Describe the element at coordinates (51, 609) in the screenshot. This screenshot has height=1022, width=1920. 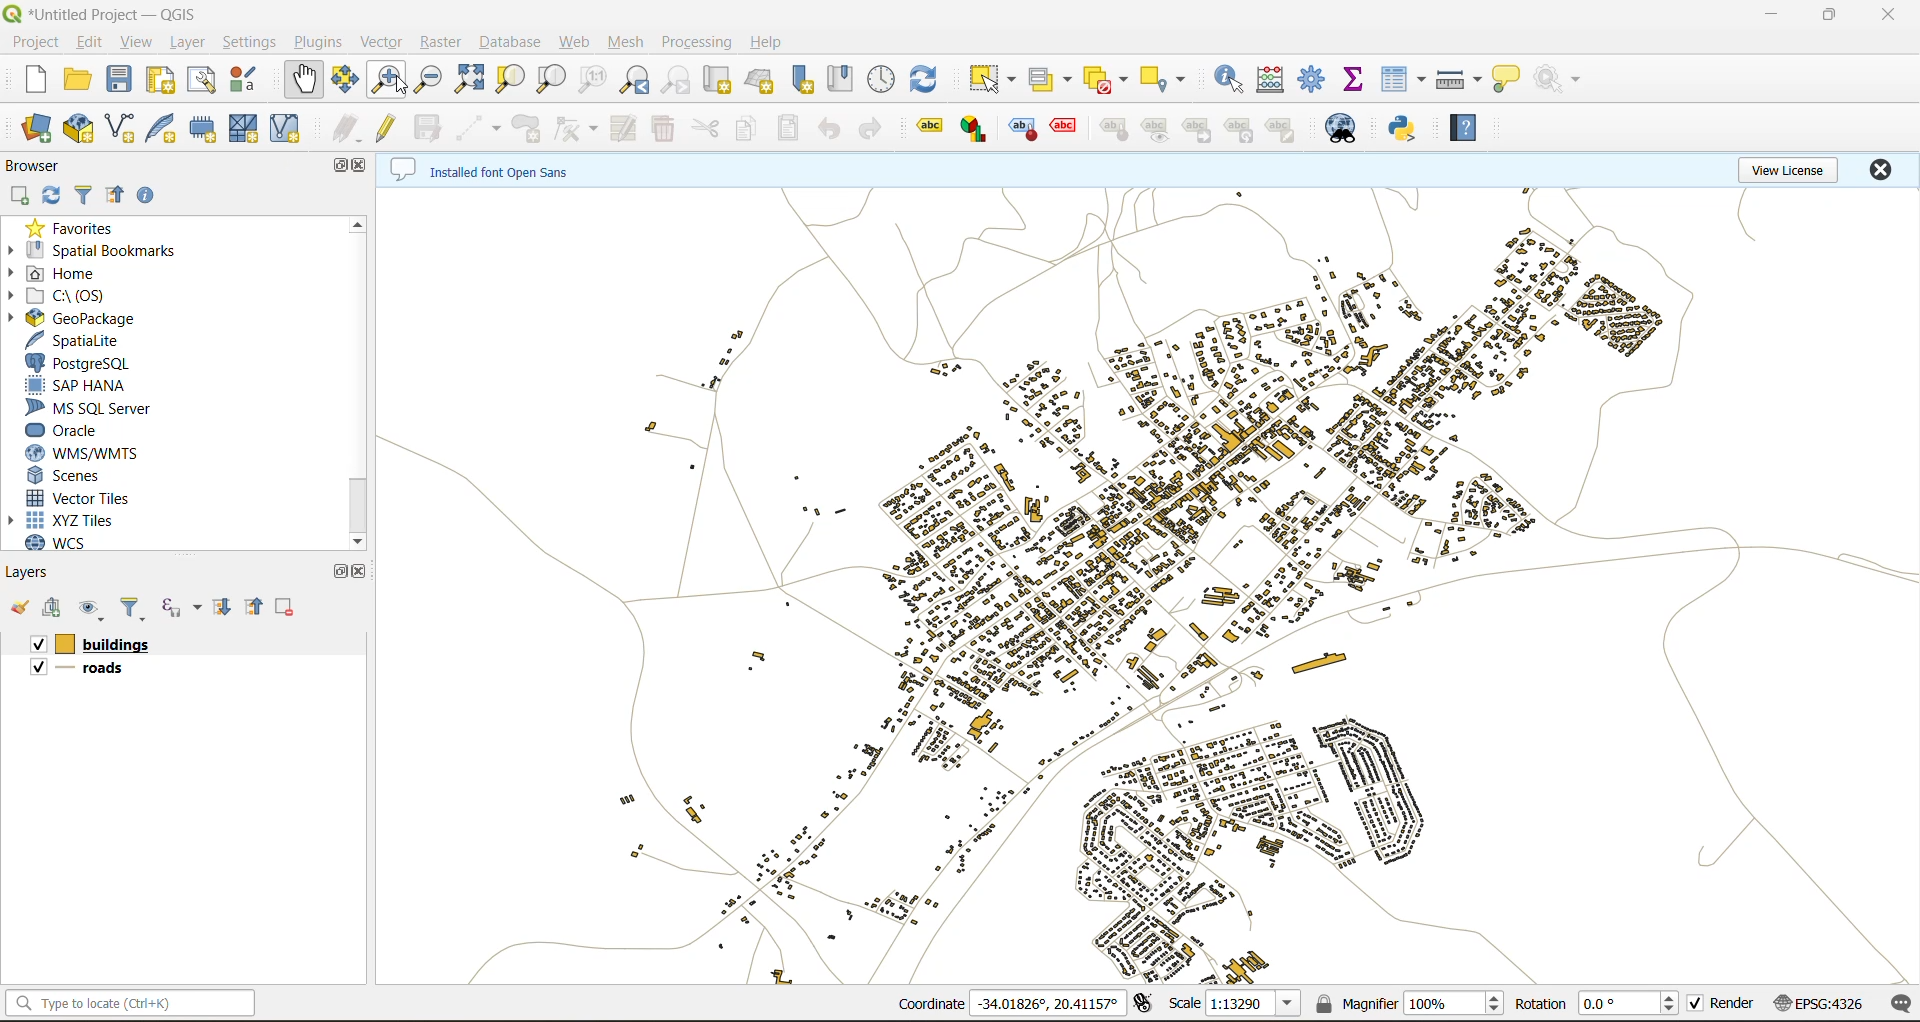
I see `add` at that location.